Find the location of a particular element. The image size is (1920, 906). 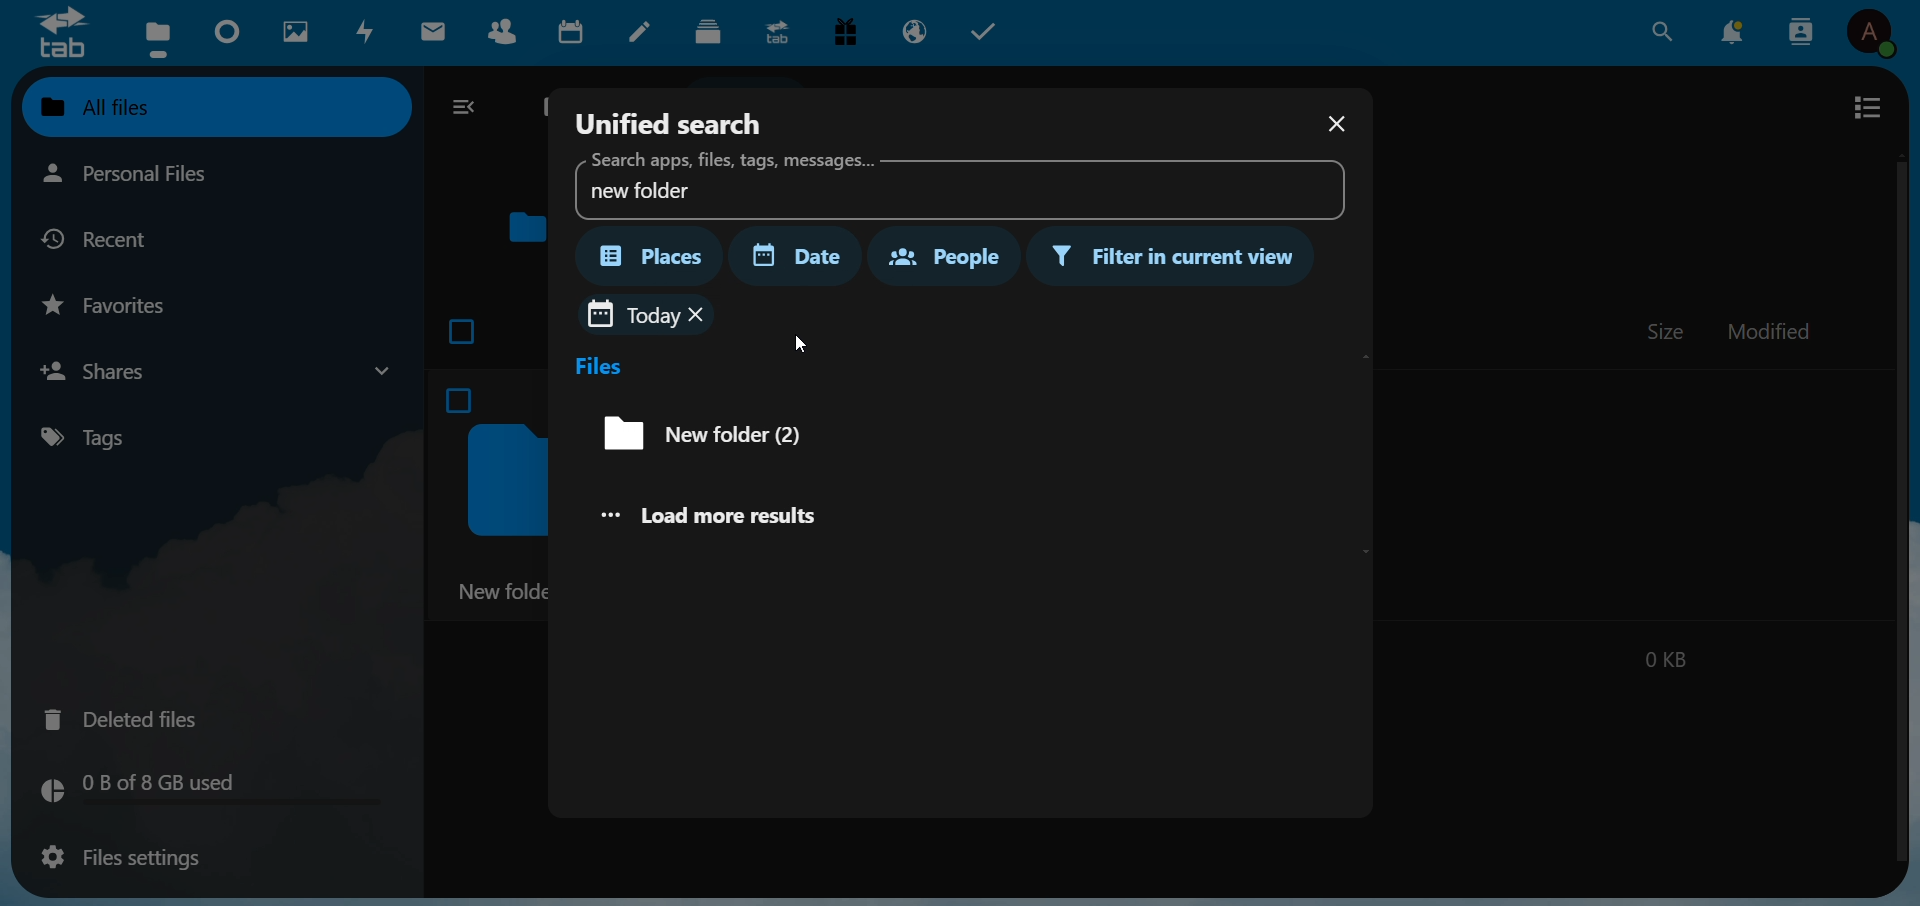

checkbox is located at coordinates (464, 327).